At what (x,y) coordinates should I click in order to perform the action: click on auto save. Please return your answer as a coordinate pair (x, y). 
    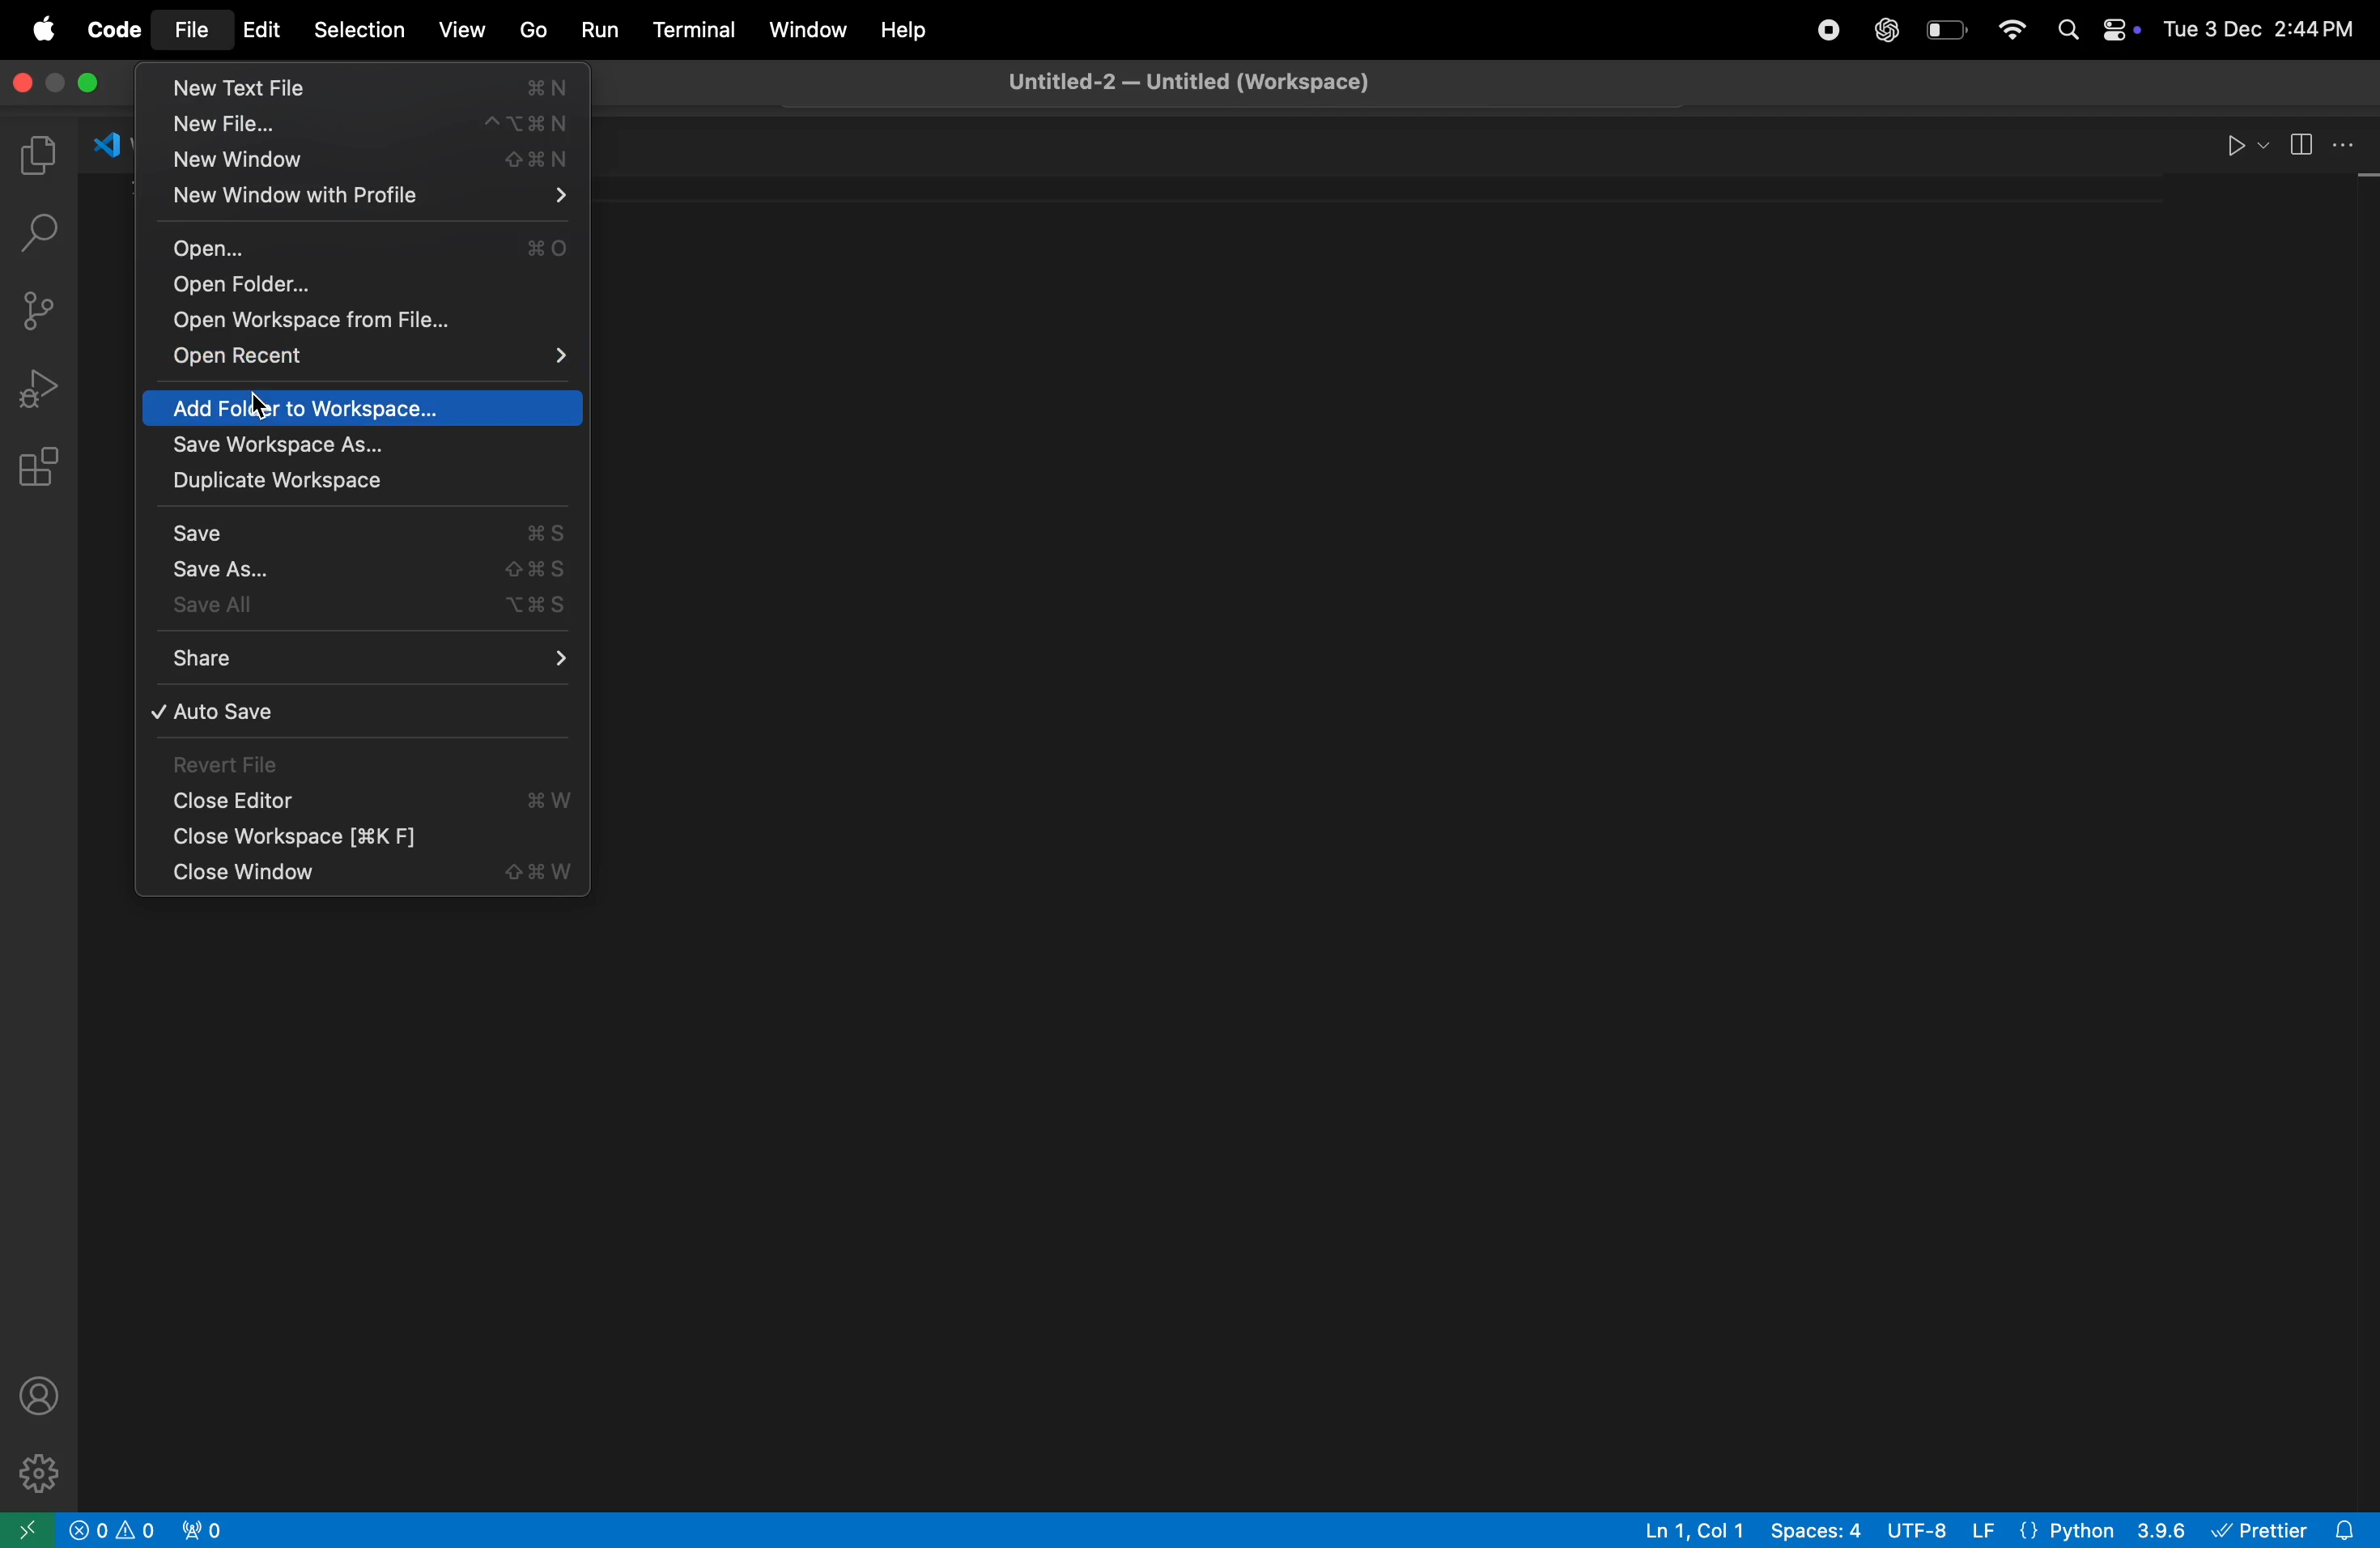
    Looking at the image, I should click on (365, 712).